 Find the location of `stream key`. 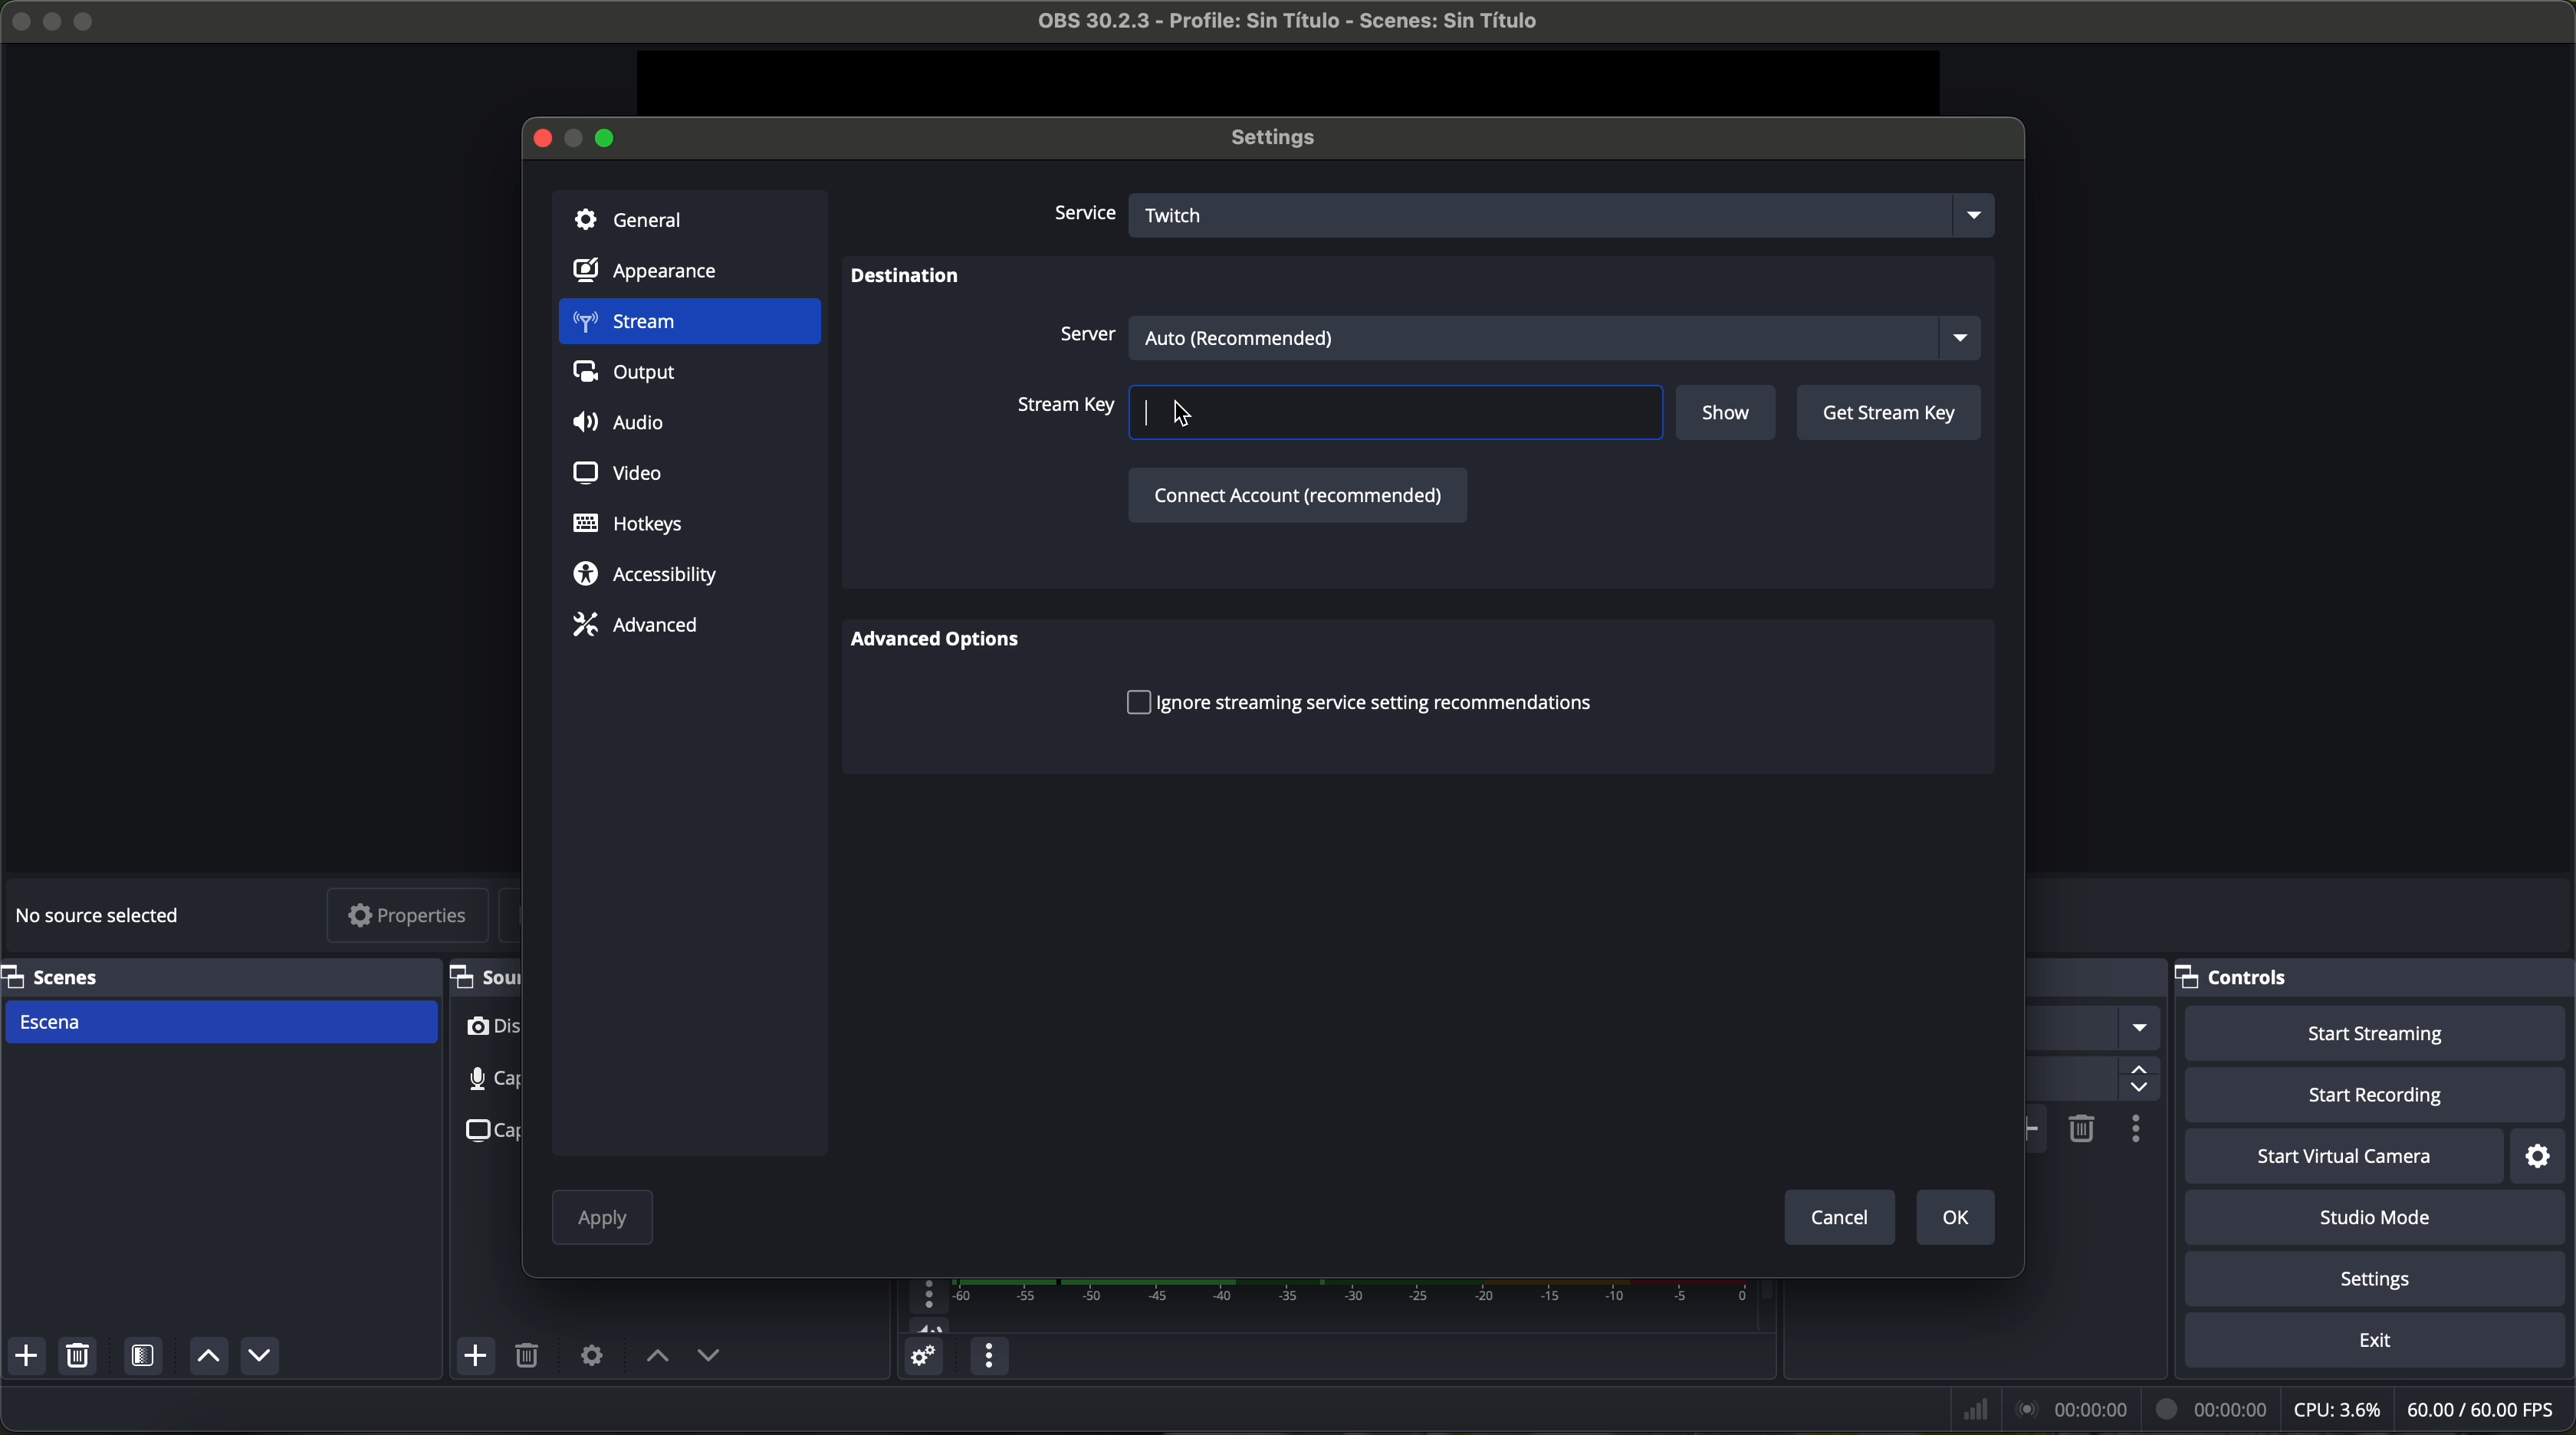

stream key is located at coordinates (1338, 412).